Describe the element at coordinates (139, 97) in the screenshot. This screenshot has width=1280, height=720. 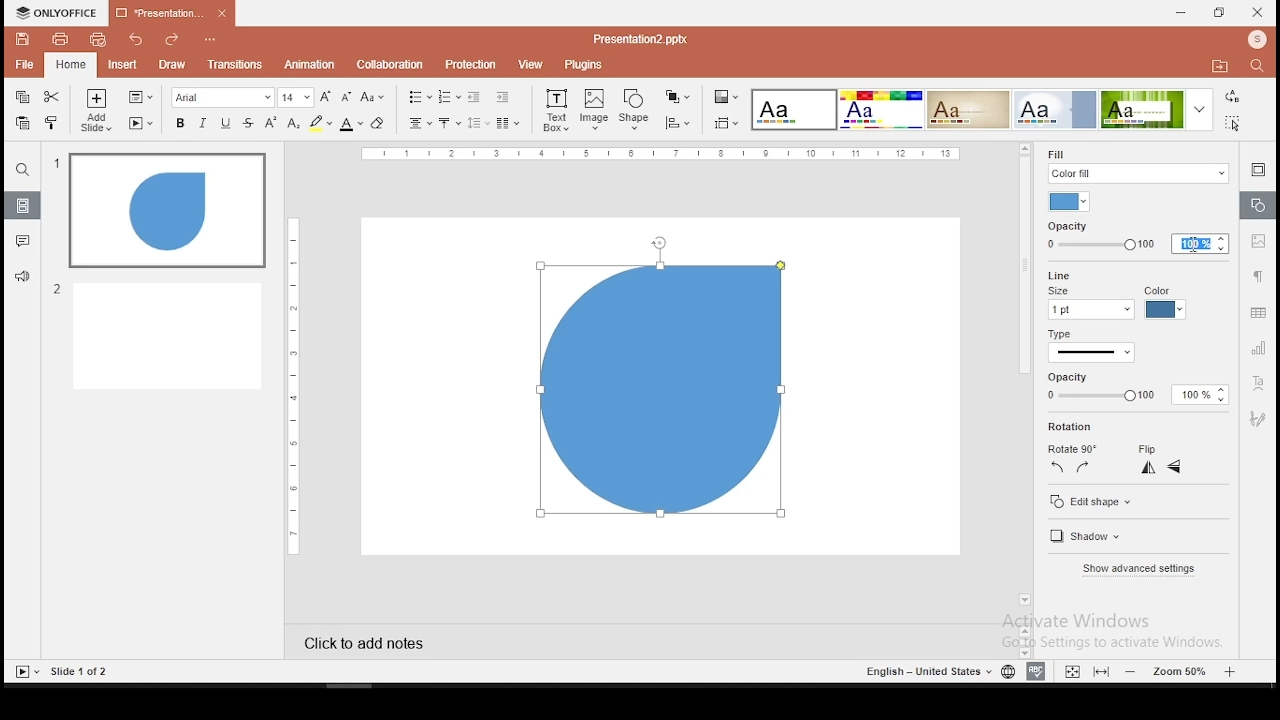
I see `change slide layout` at that location.